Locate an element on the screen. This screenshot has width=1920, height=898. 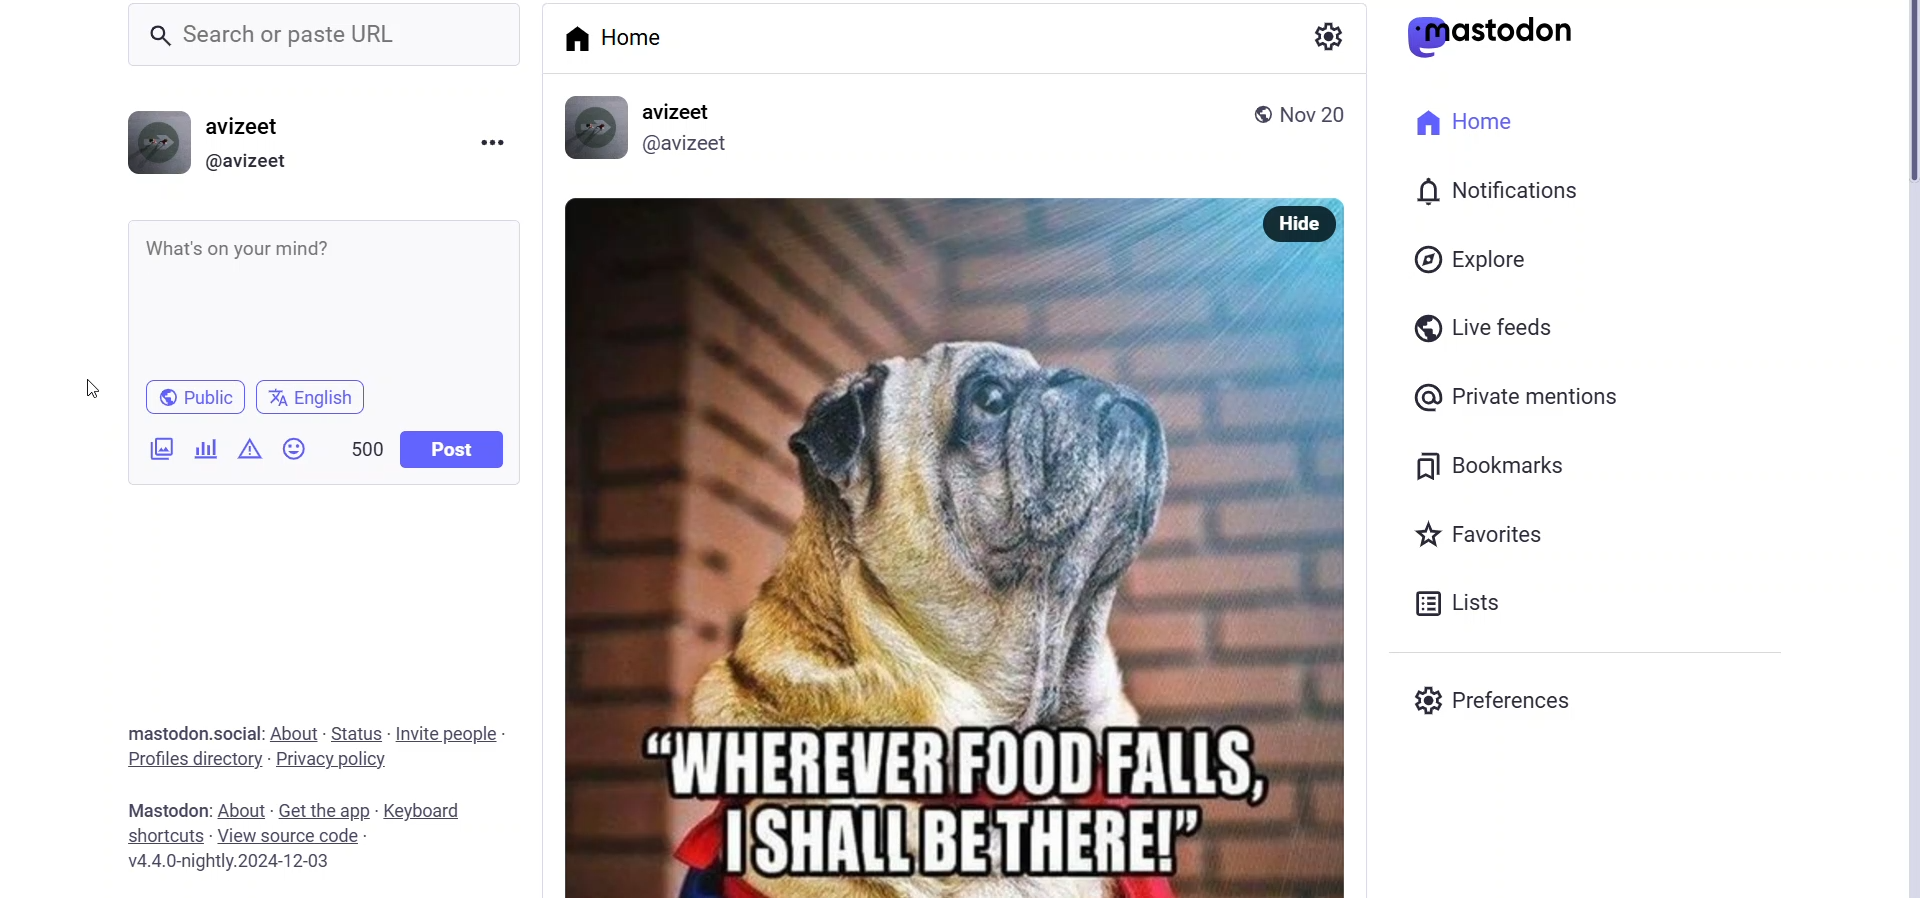
private mentions is located at coordinates (1516, 396).